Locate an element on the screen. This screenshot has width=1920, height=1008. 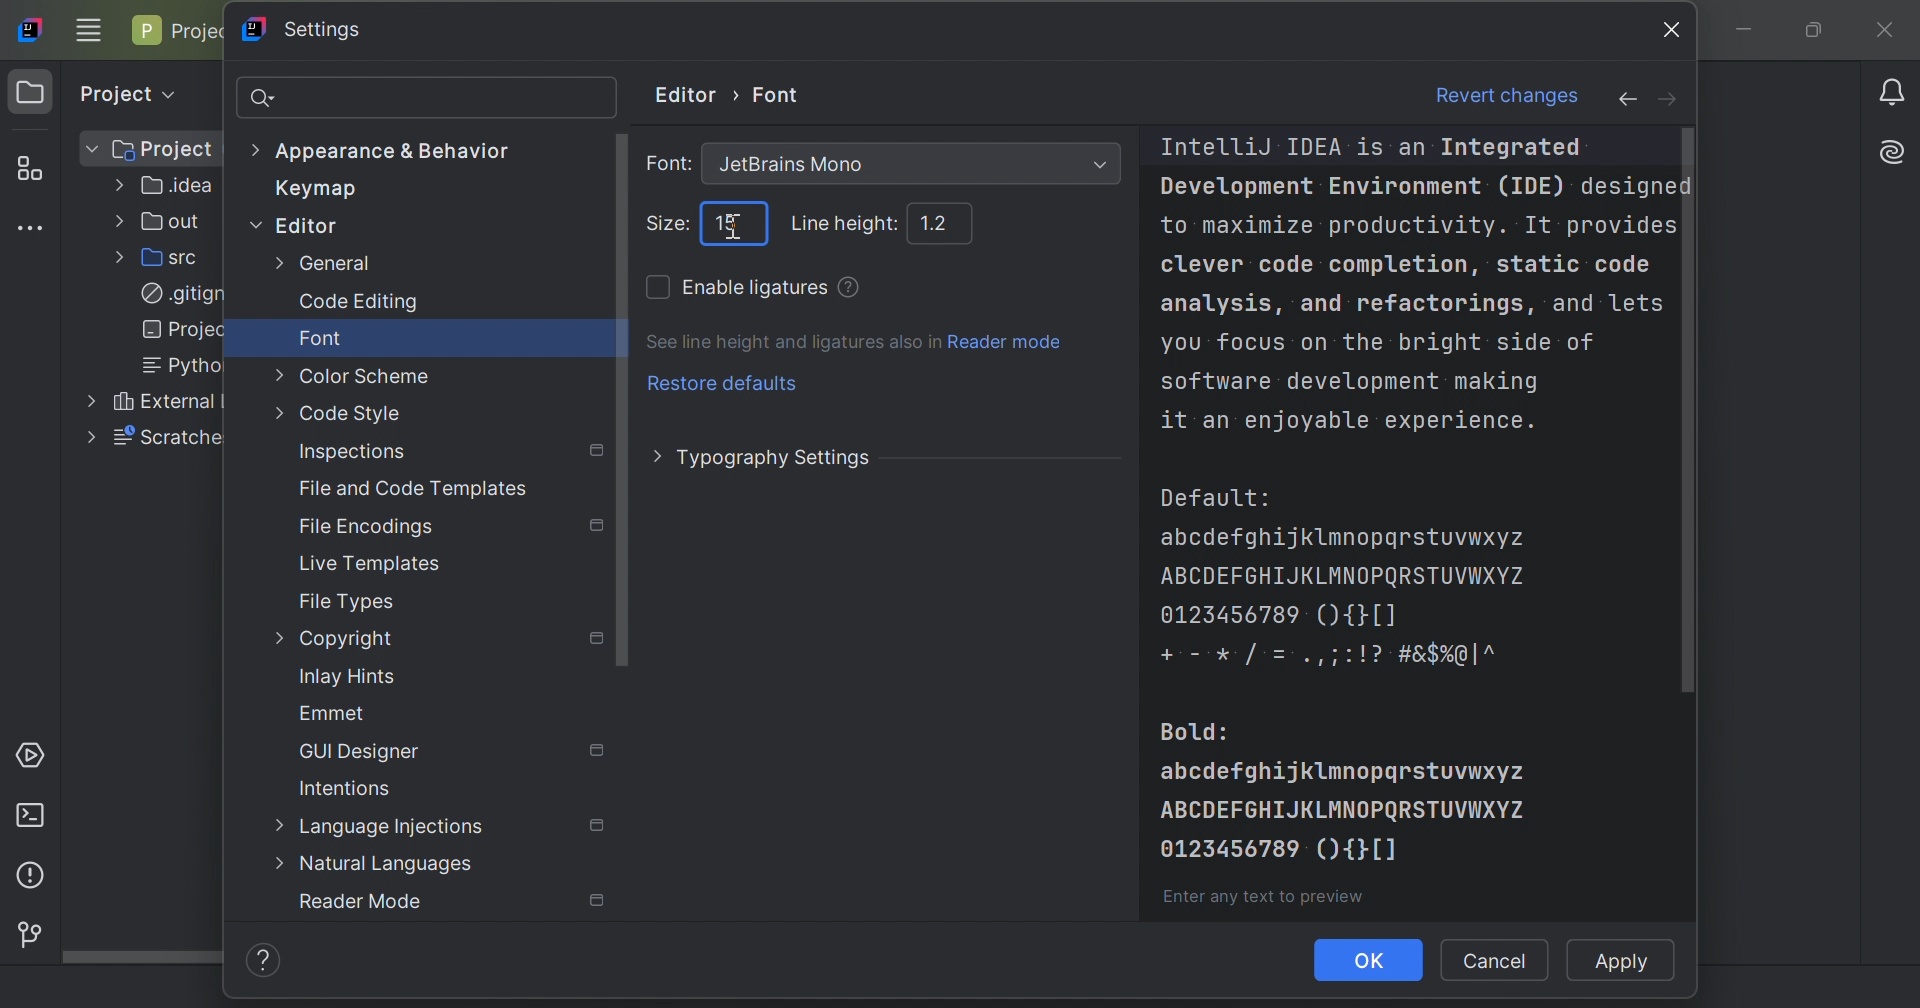
IntelliJ IDEA is an Integrated is located at coordinates (1372, 145).